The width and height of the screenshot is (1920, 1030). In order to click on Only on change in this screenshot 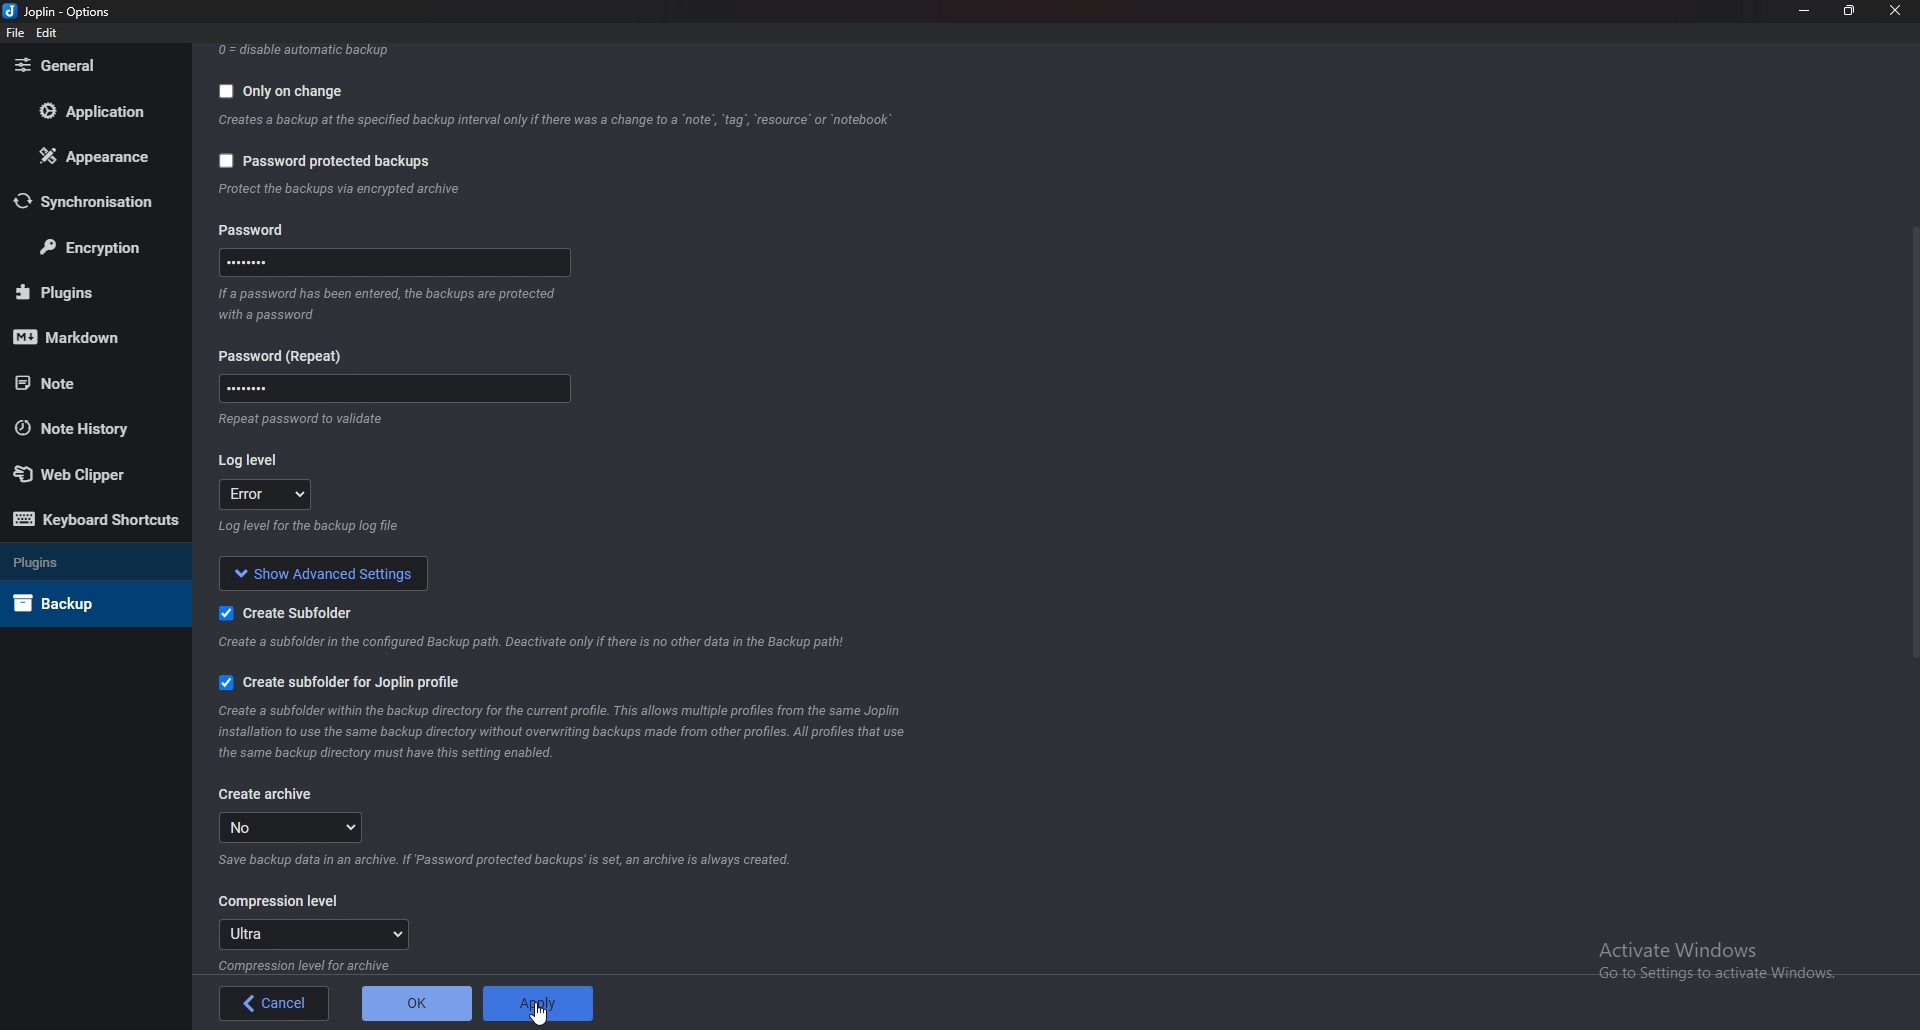, I will do `click(287, 89)`.